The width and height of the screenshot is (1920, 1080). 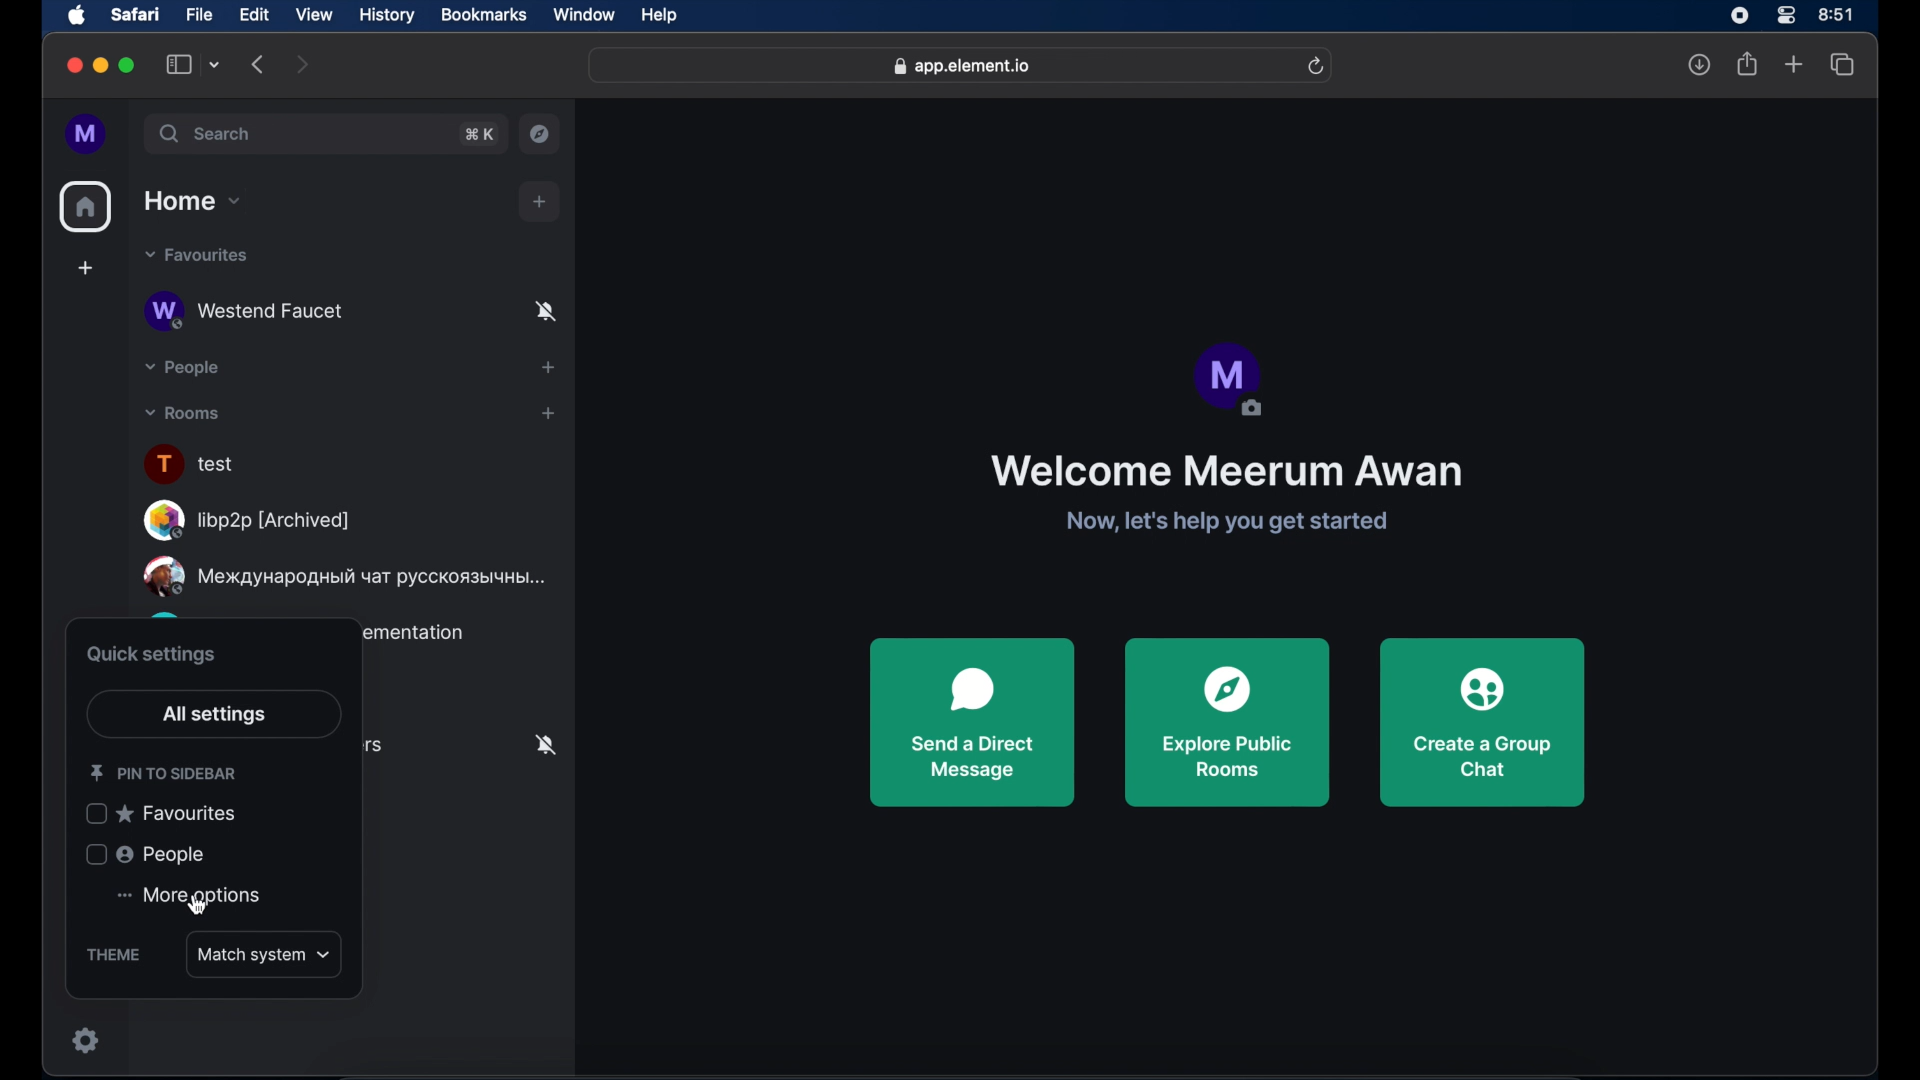 What do you see at coordinates (387, 16) in the screenshot?
I see `history` at bounding box center [387, 16].